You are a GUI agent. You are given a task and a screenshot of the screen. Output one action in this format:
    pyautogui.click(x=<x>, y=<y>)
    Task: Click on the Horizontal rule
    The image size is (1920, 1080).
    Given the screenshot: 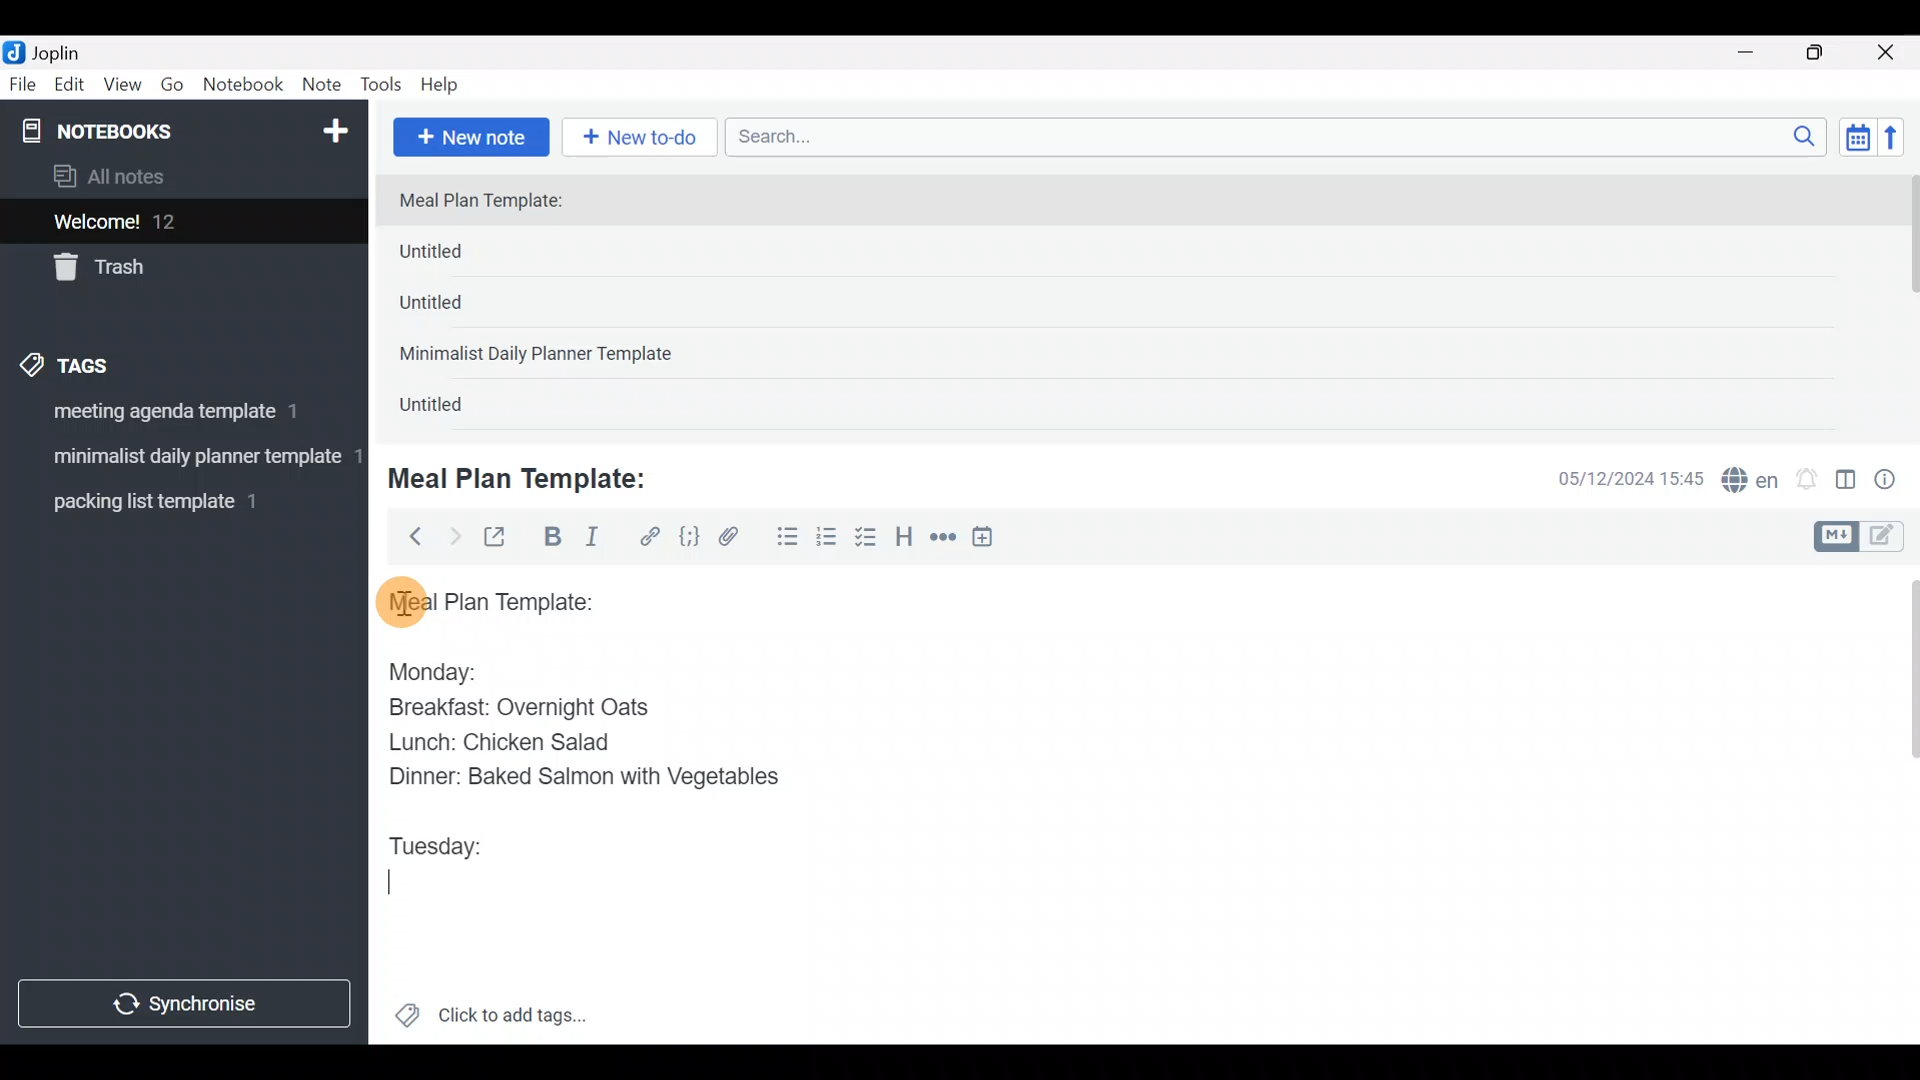 What is the action you would take?
    pyautogui.click(x=943, y=539)
    